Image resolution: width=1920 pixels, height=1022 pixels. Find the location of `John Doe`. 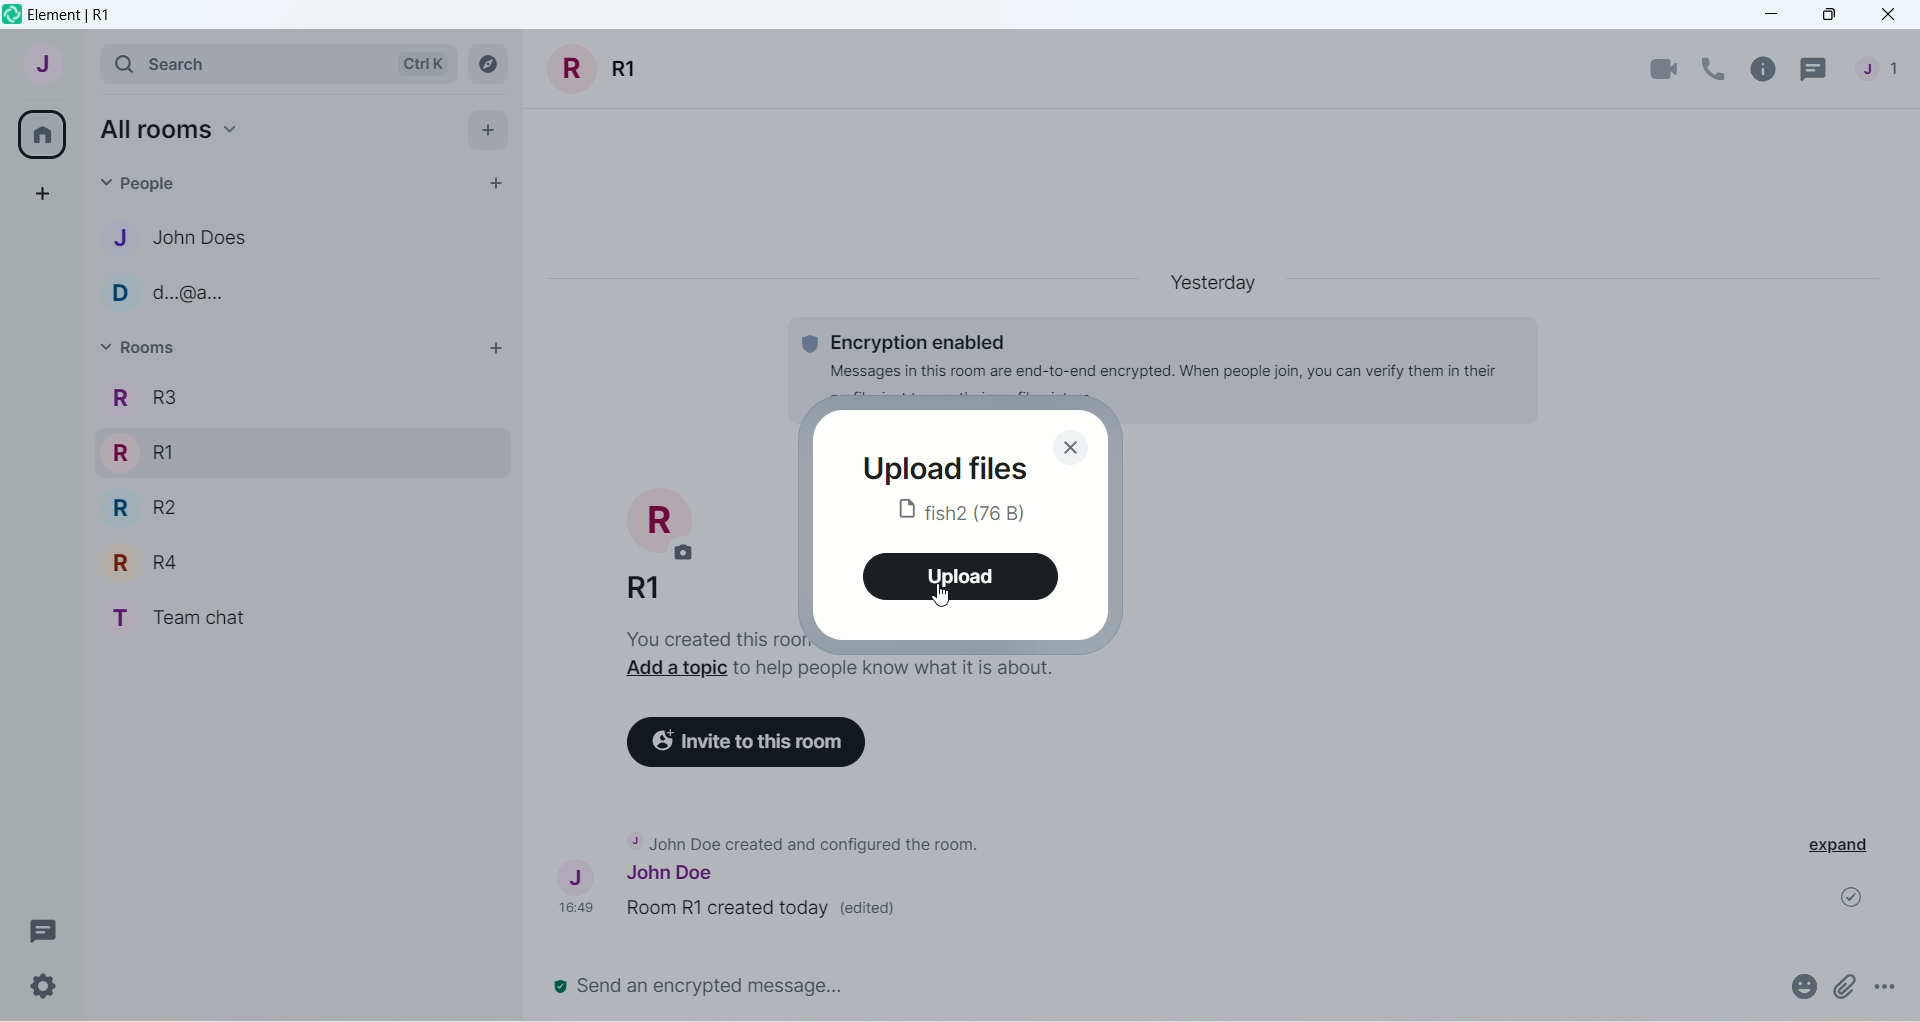

John Doe is located at coordinates (640, 876).